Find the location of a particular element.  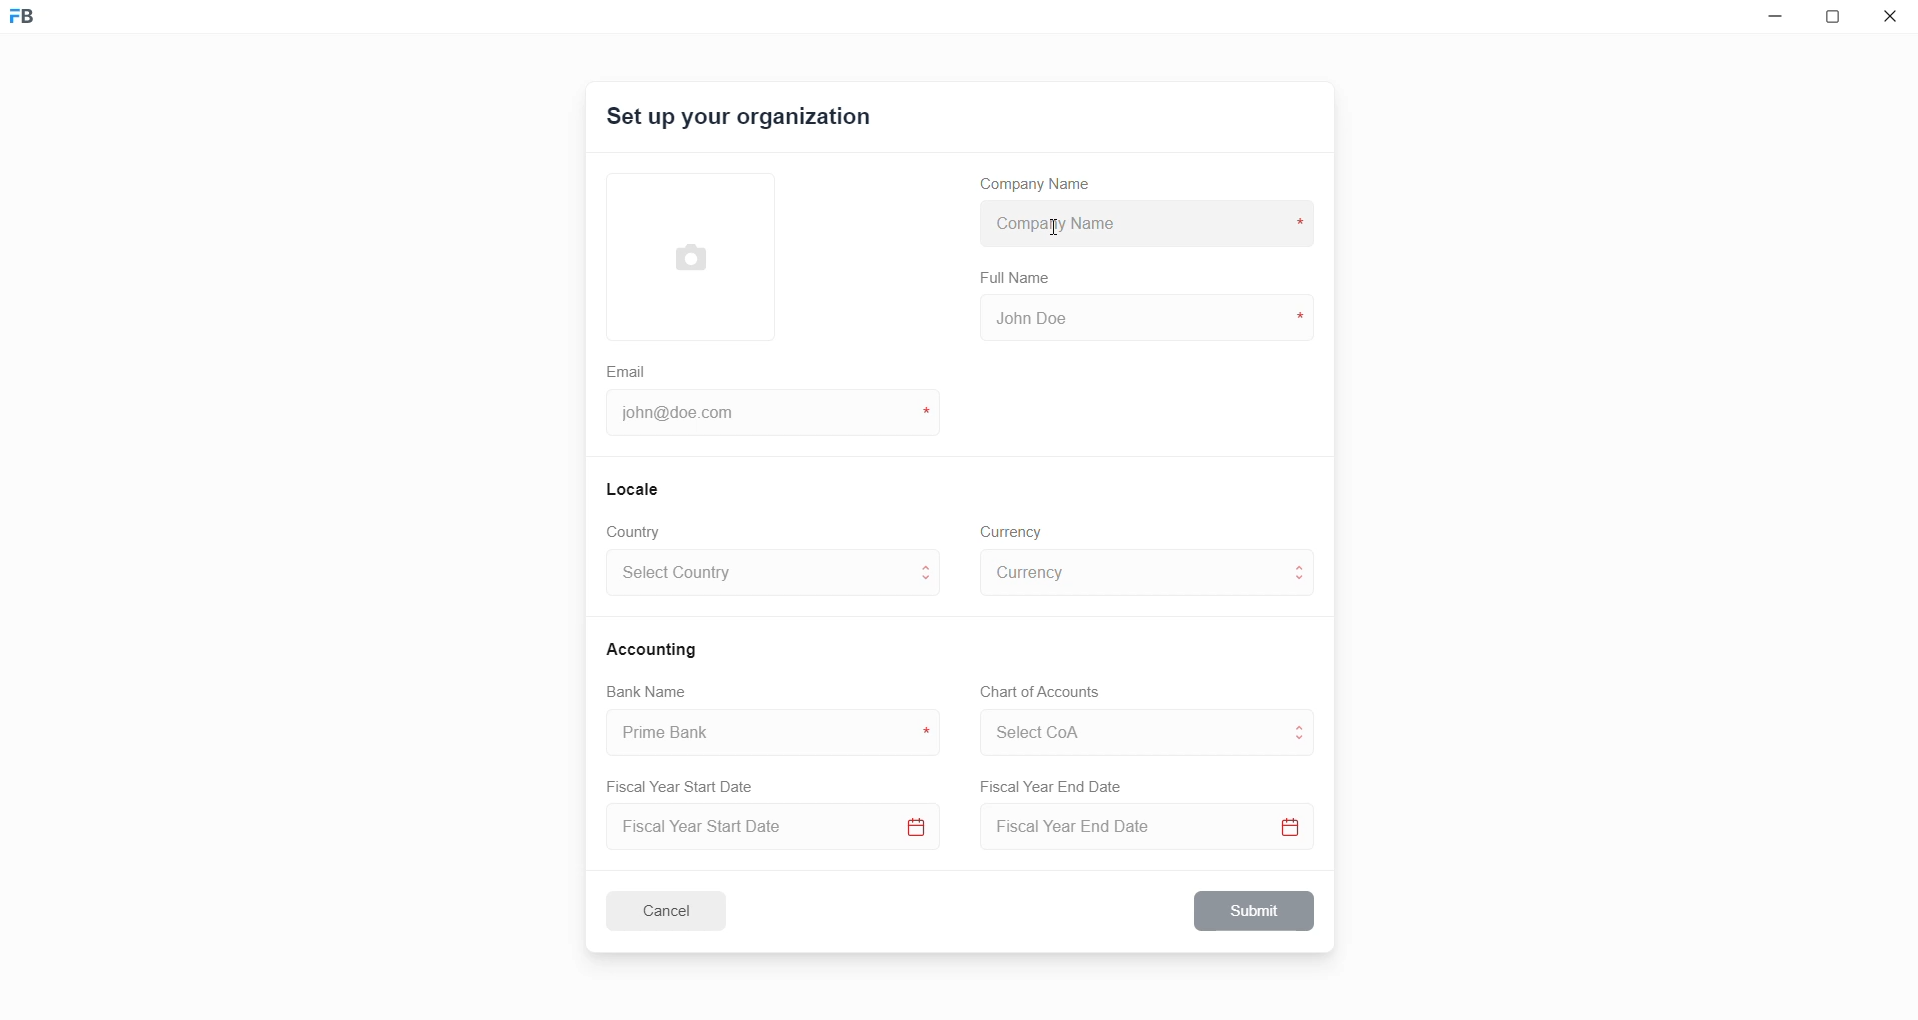

bank name input box is located at coordinates (765, 733).